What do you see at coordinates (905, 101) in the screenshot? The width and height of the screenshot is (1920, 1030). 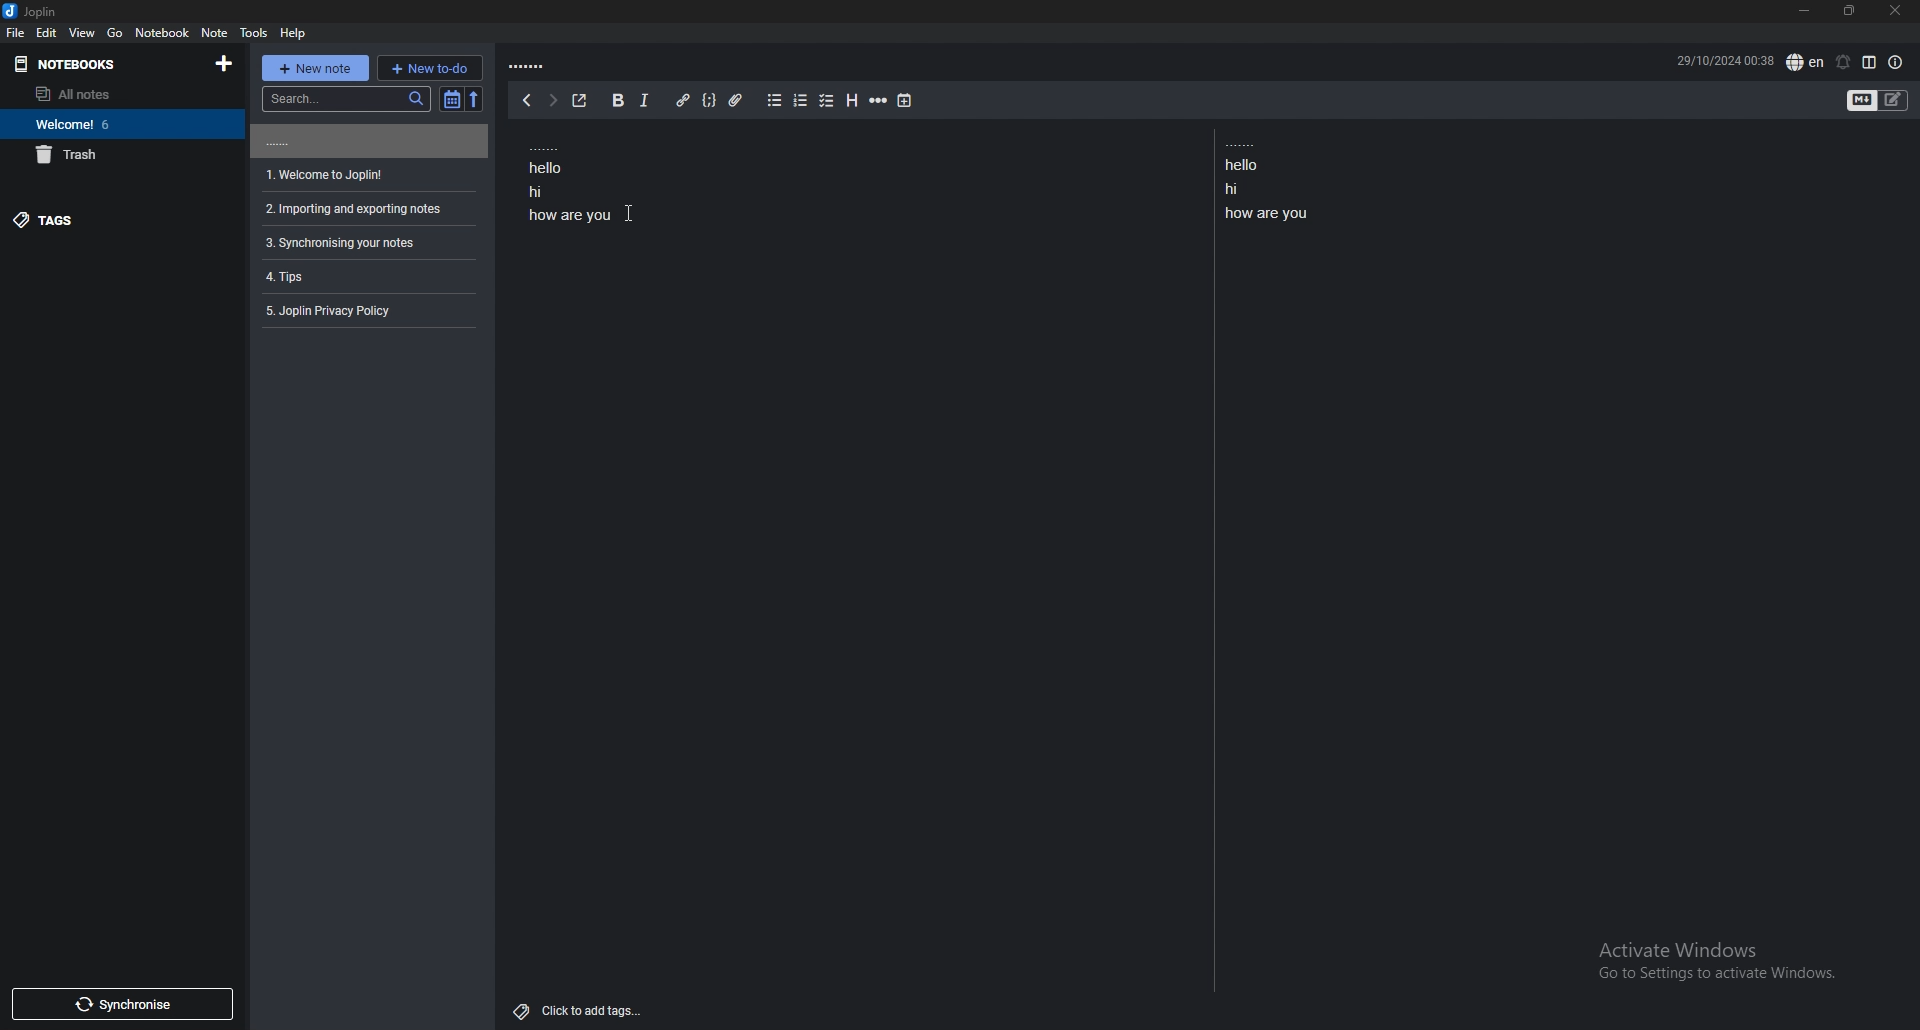 I see `add time` at bounding box center [905, 101].